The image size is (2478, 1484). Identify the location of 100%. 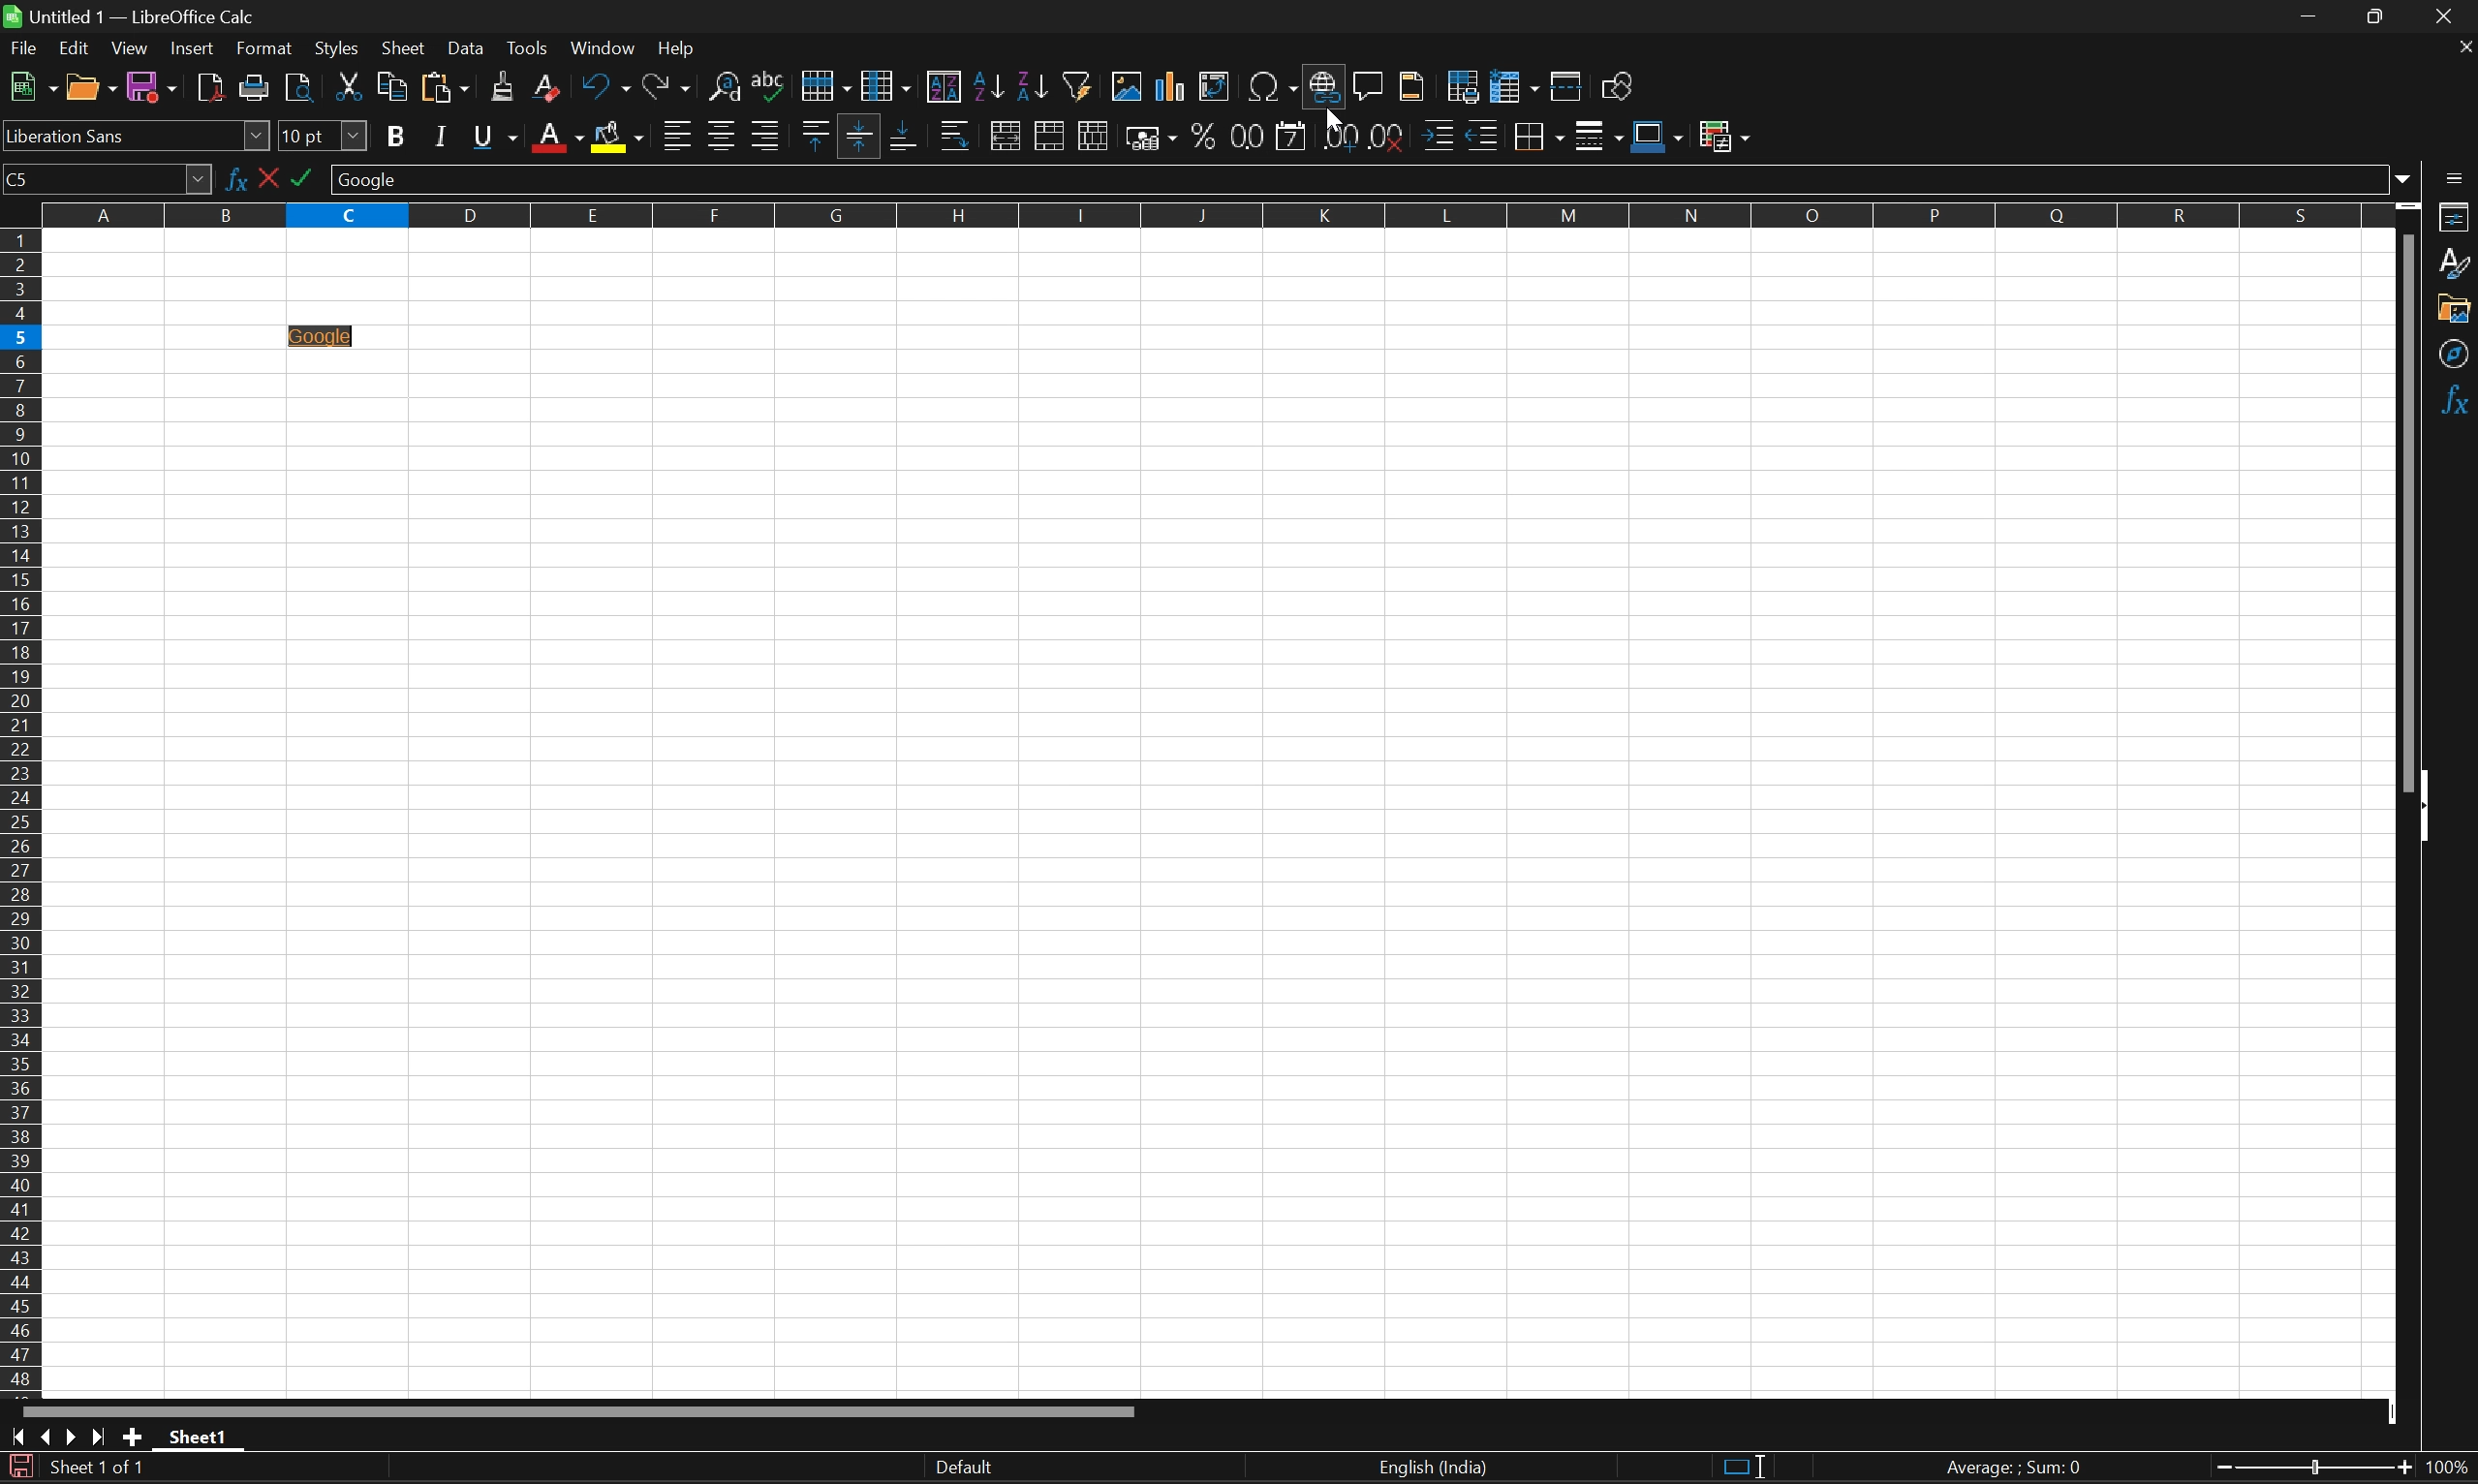
(2449, 1468).